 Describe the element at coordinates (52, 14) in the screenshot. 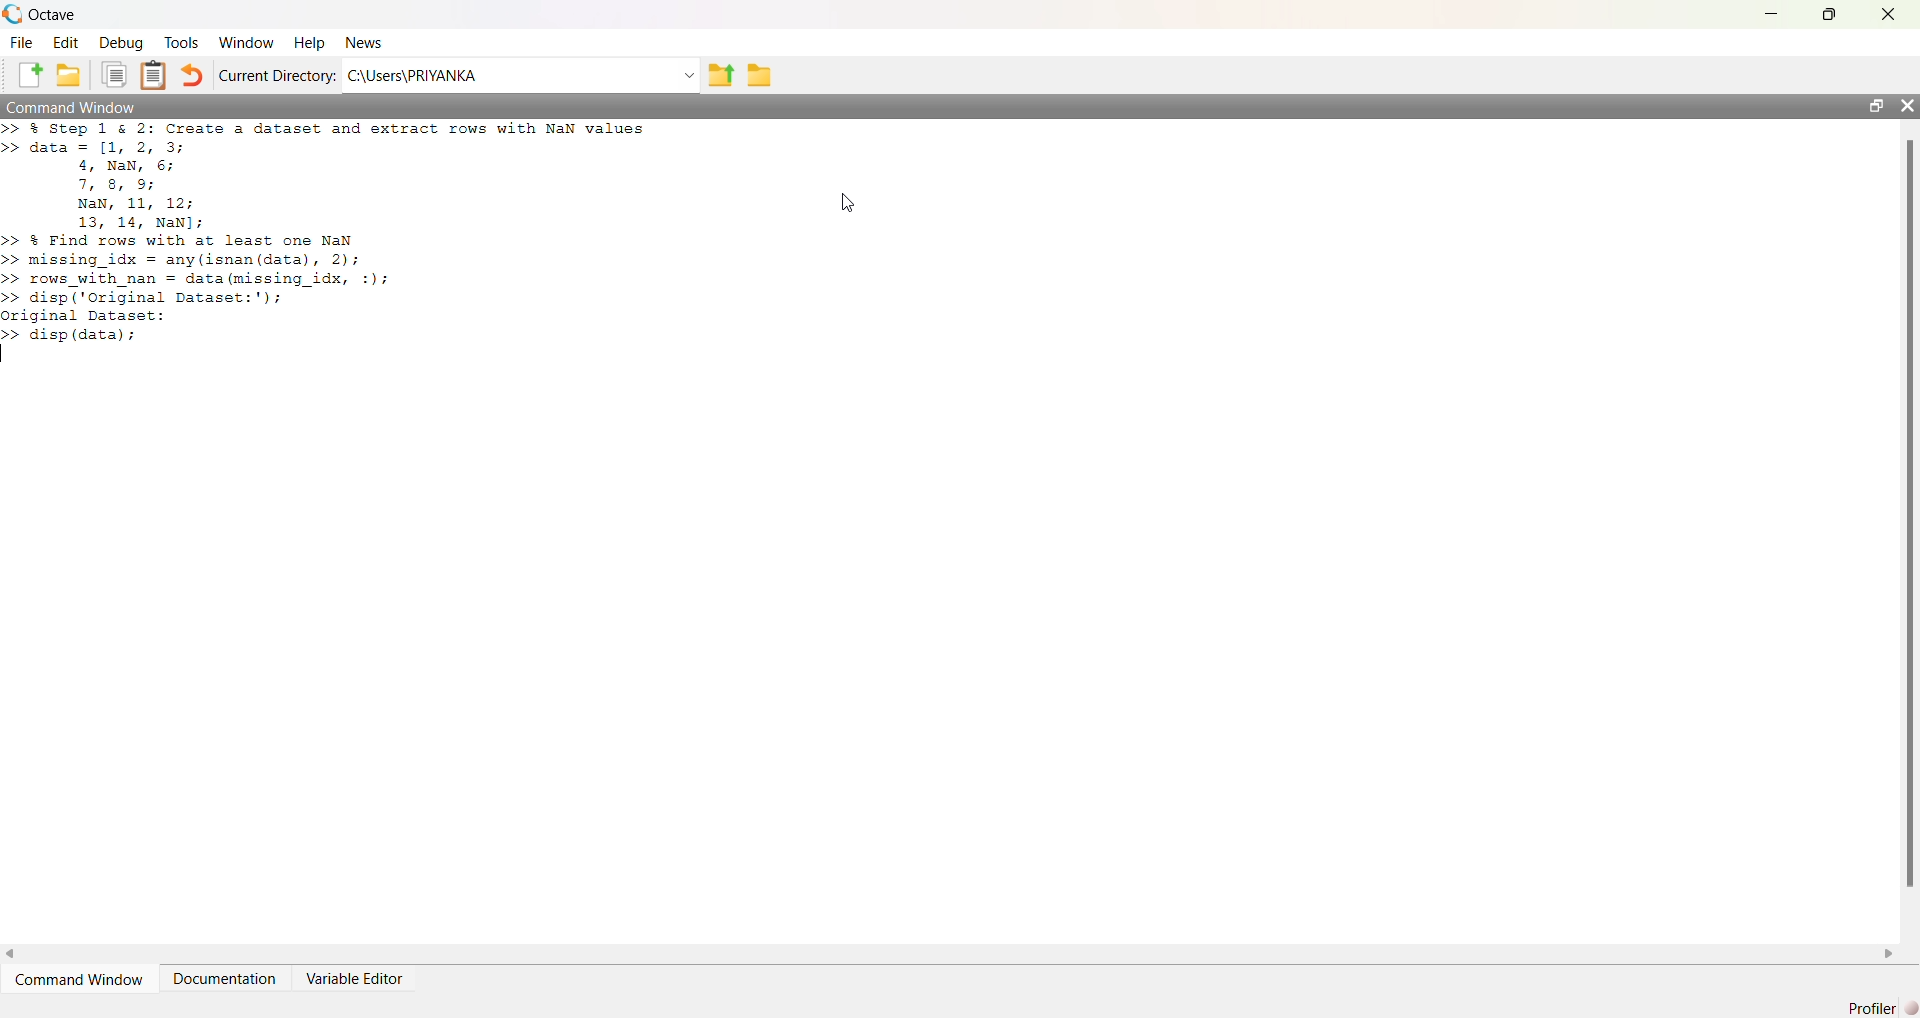

I see `Octave` at that location.